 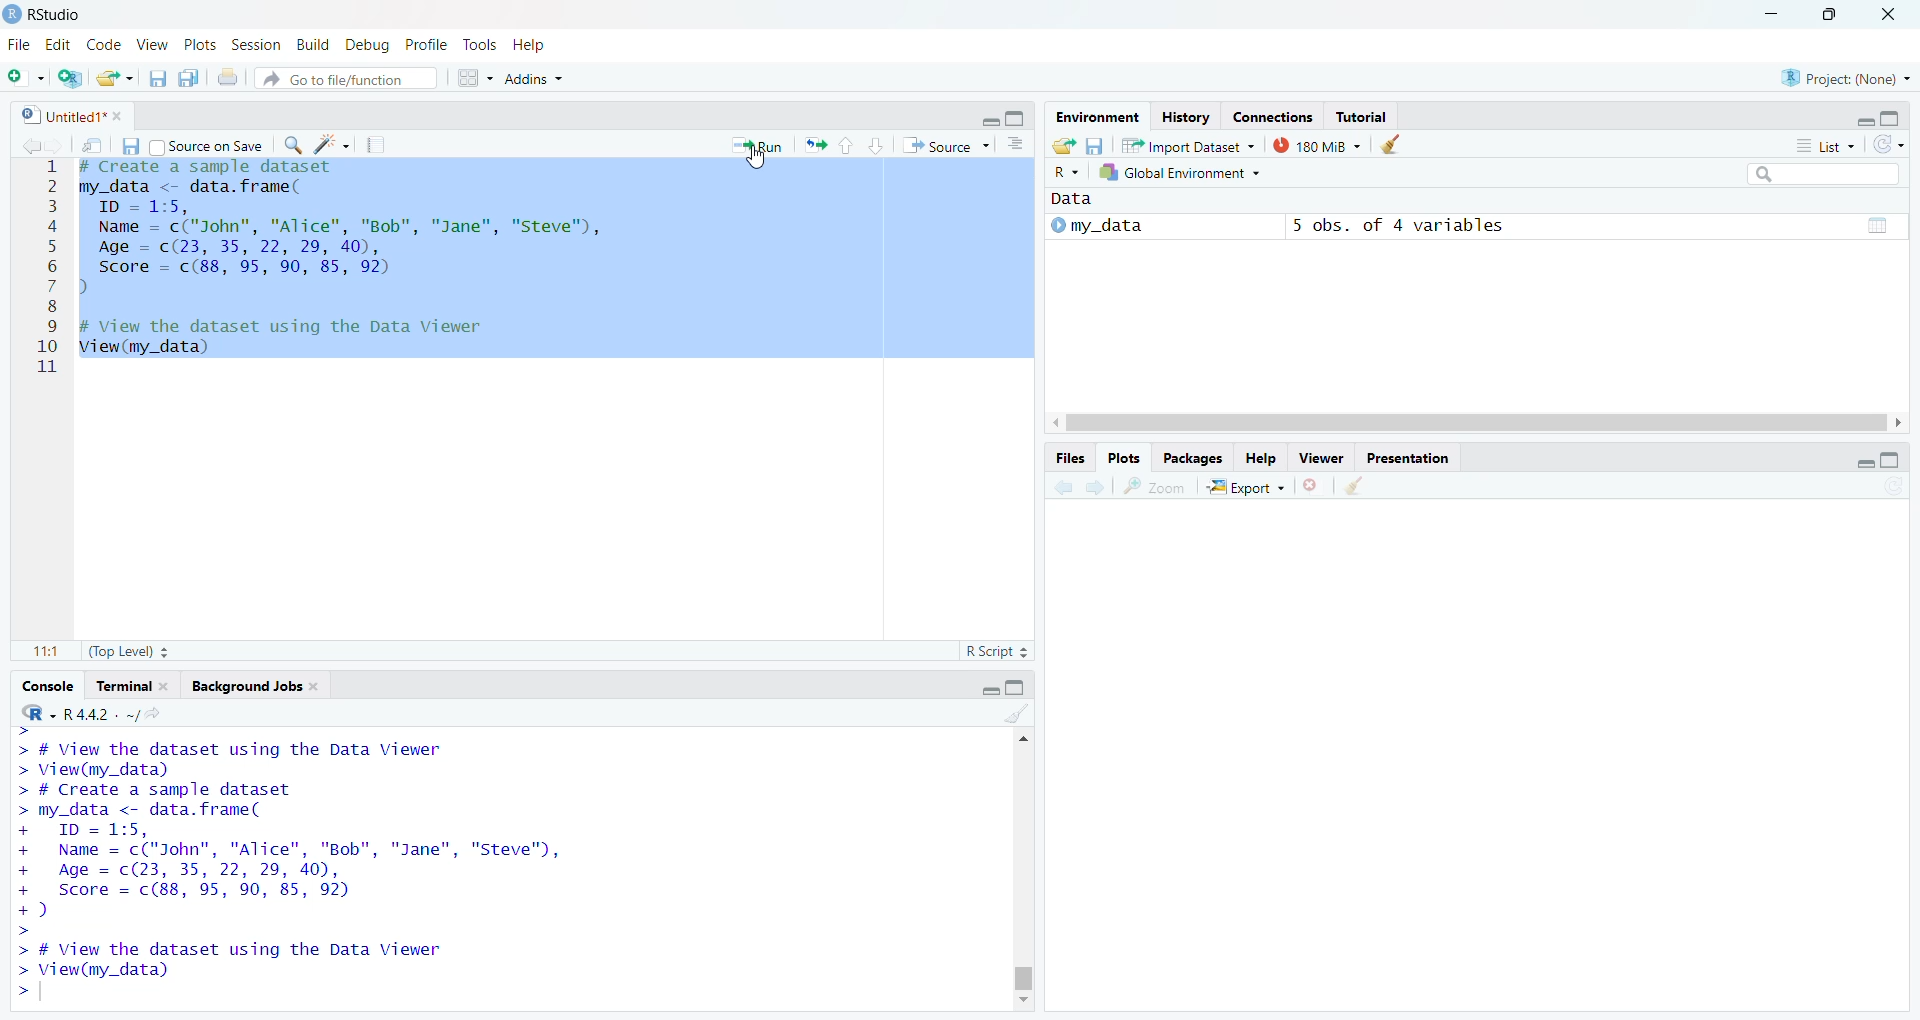 What do you see at coordinates (313, 44) in the screenshot?
I see `Build` at bounding box center [313, 44].